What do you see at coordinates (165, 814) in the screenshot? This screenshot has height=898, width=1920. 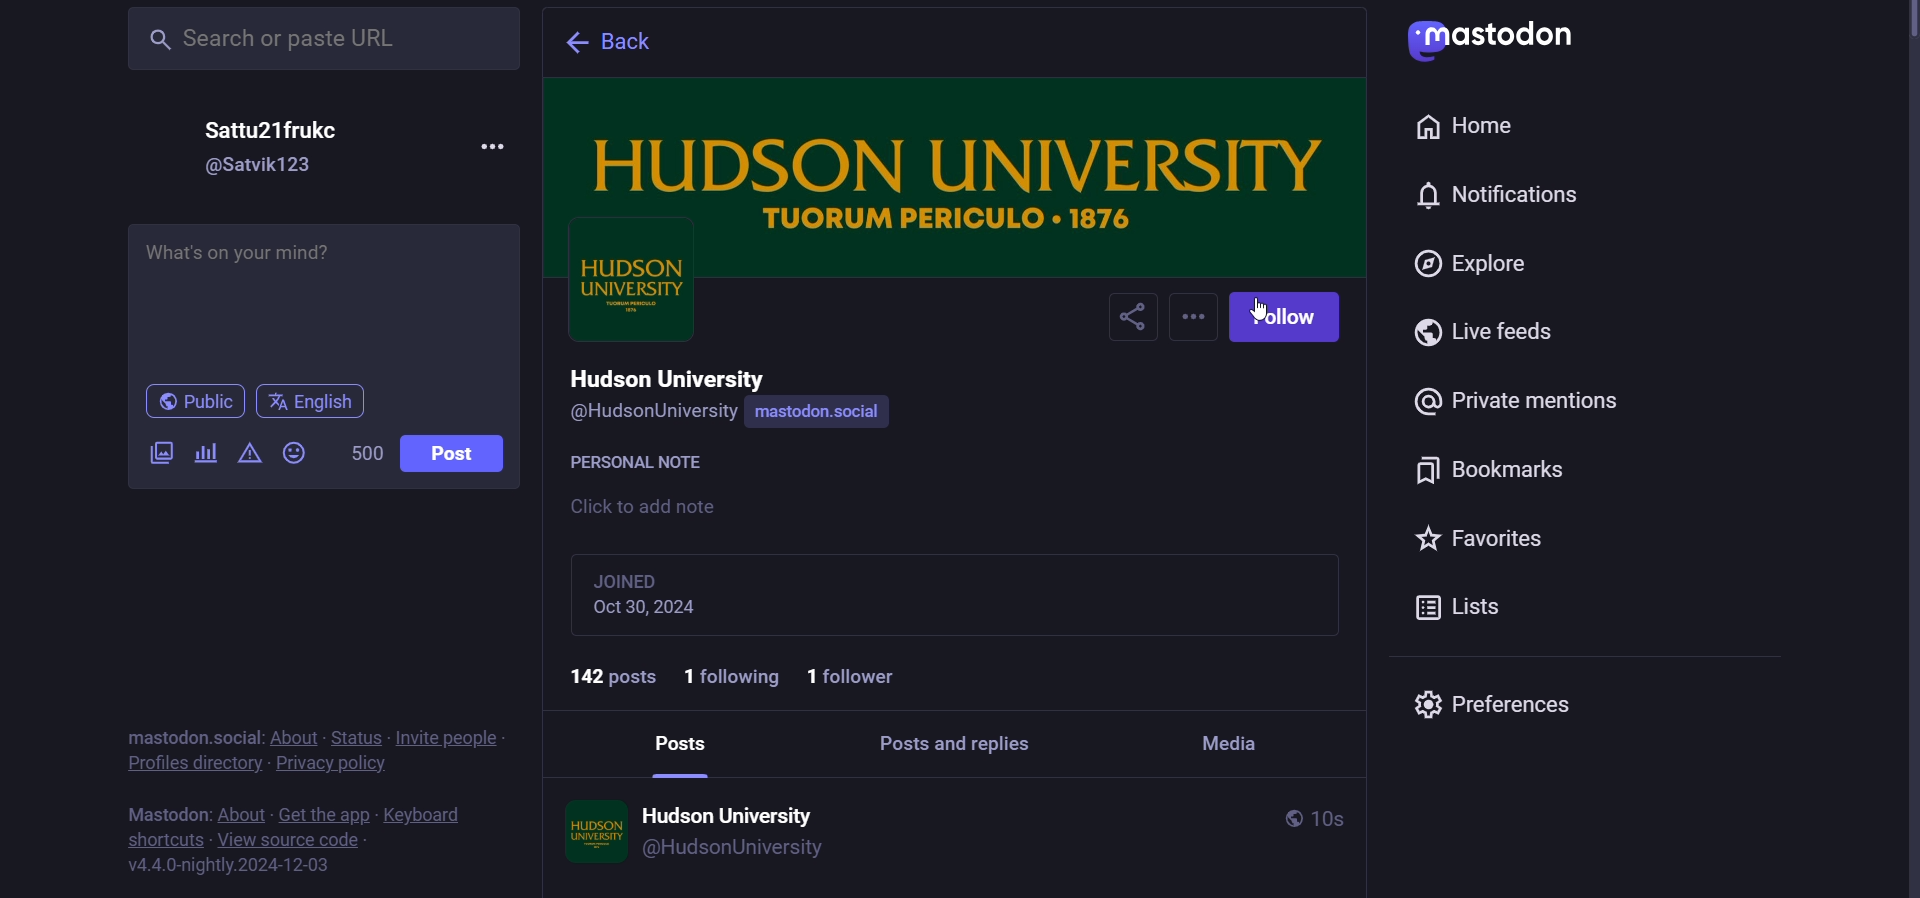 I see `mastodon` at bounding box center [165, 814].